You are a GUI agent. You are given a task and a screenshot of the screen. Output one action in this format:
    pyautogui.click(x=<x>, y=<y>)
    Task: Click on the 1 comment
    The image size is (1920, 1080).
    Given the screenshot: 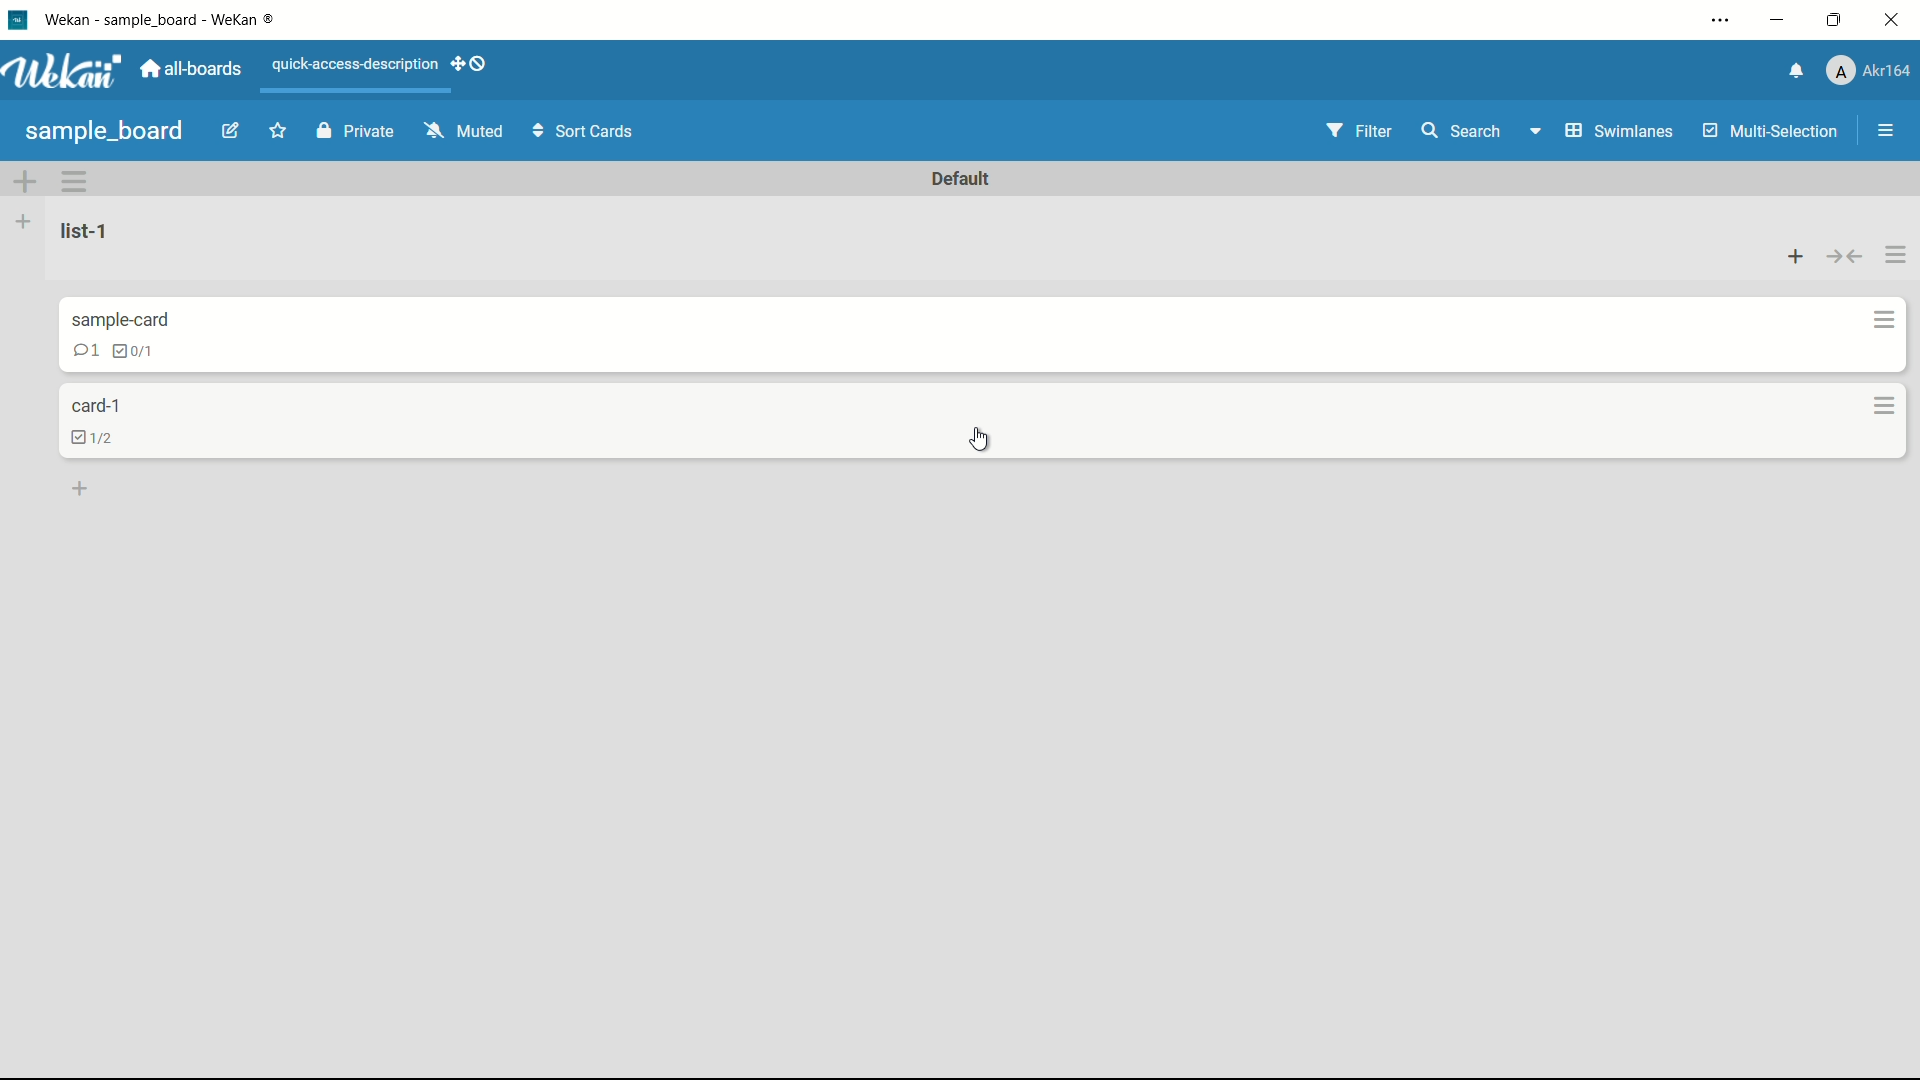 What is the action you would take?
    pyautogui.click(x=85, y=351)
    